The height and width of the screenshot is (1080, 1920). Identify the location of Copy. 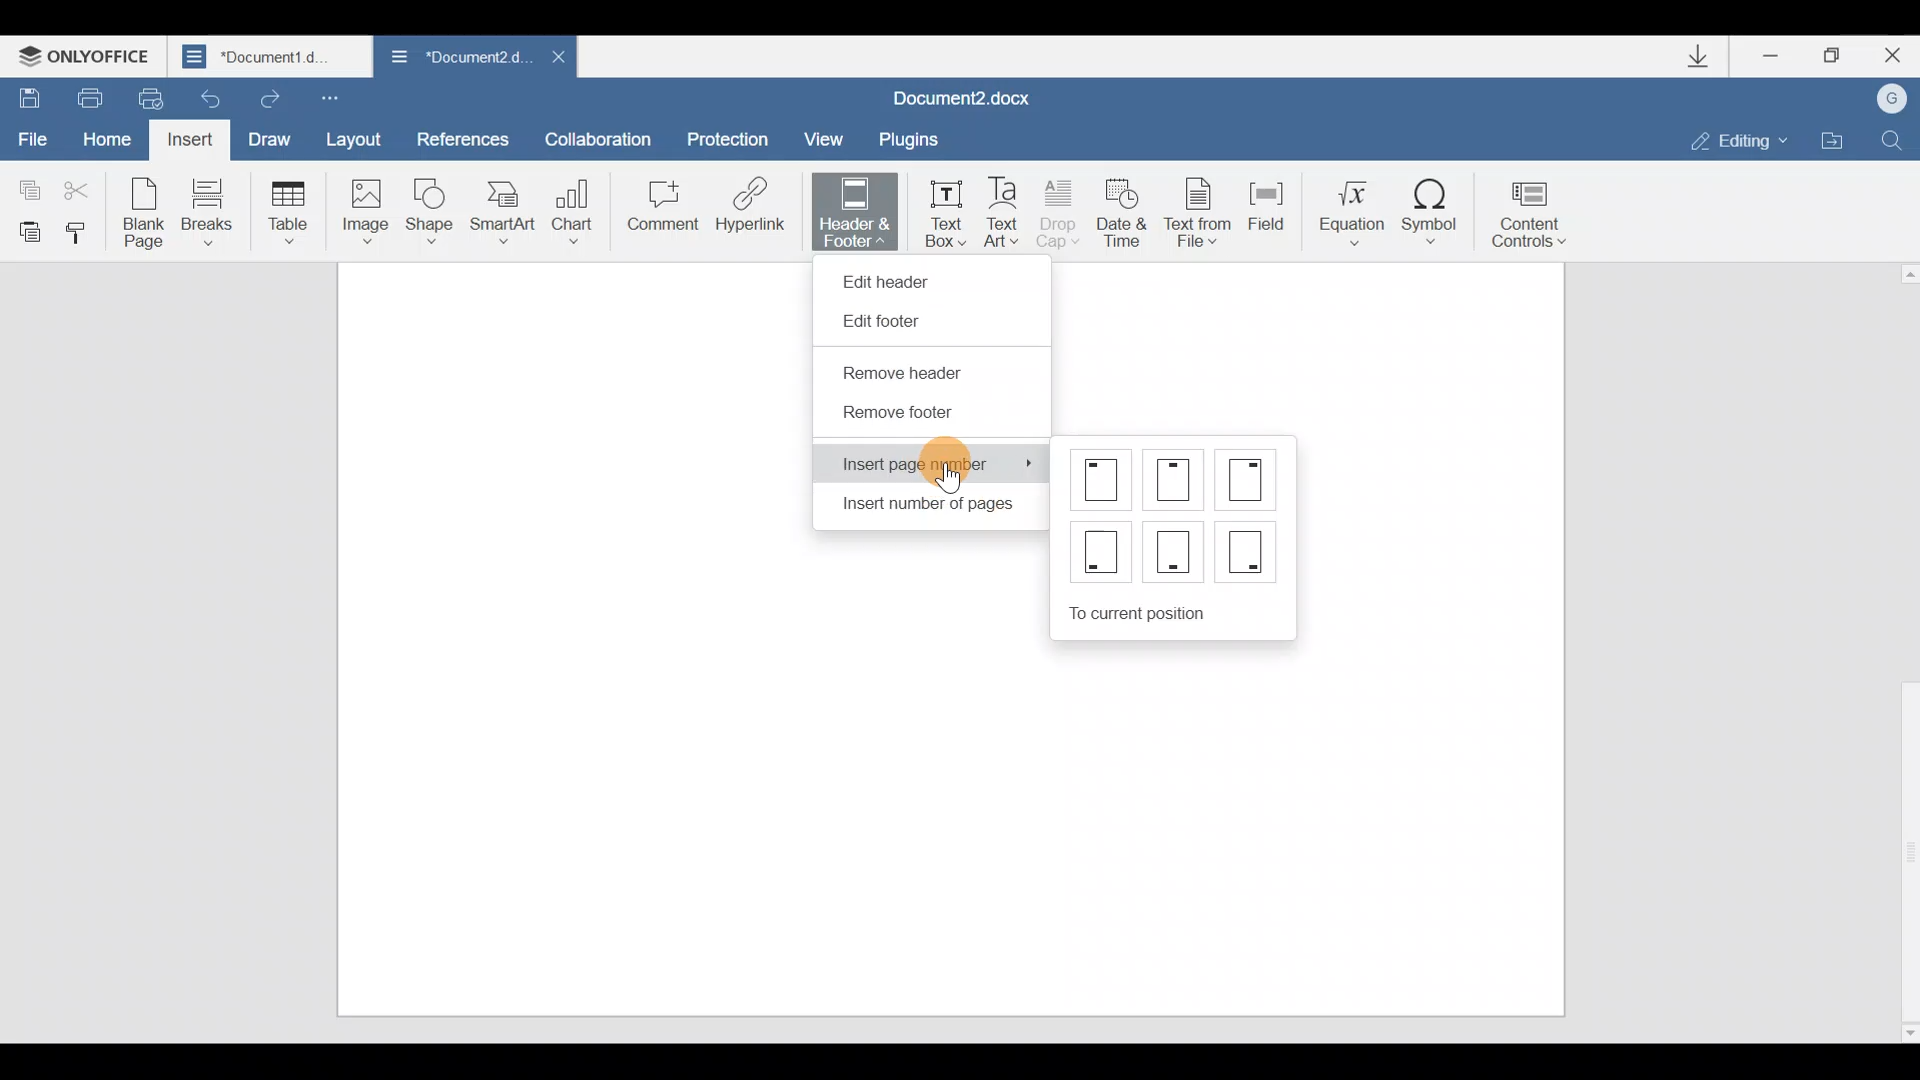
(25, 185).